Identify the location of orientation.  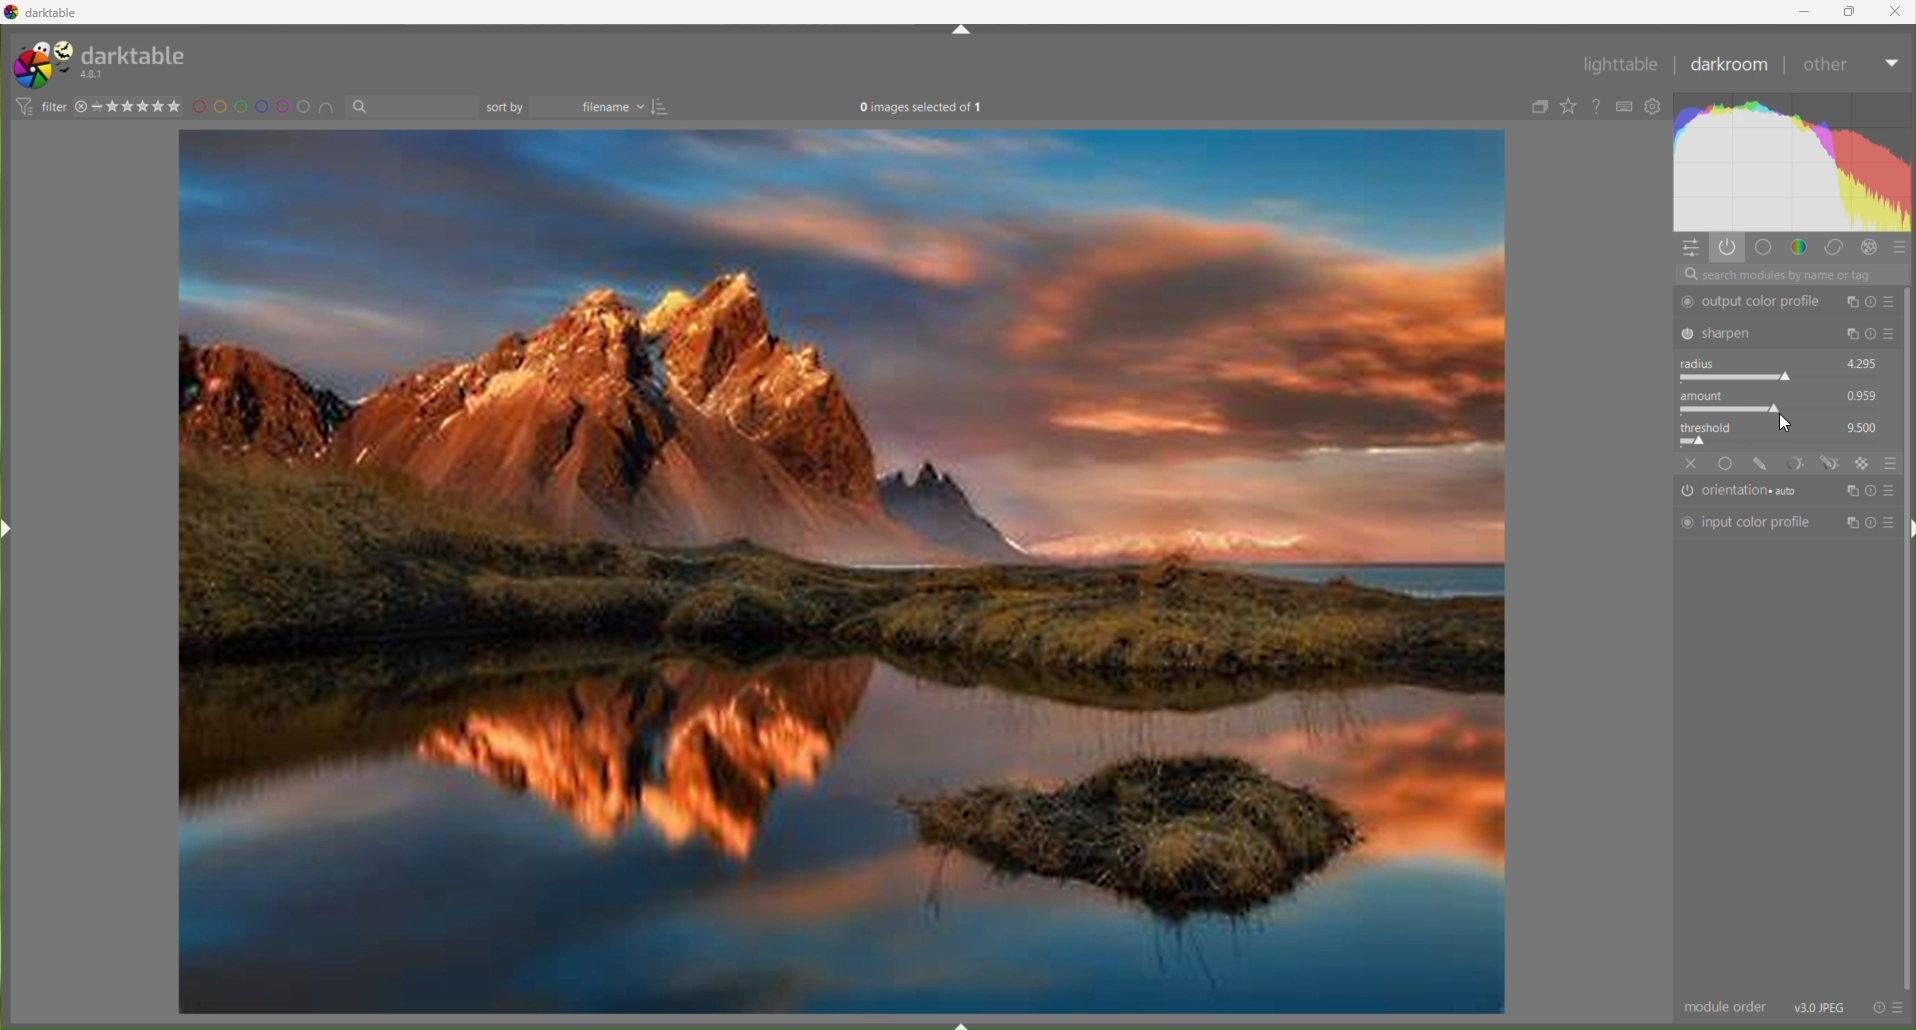
(1746, 492).